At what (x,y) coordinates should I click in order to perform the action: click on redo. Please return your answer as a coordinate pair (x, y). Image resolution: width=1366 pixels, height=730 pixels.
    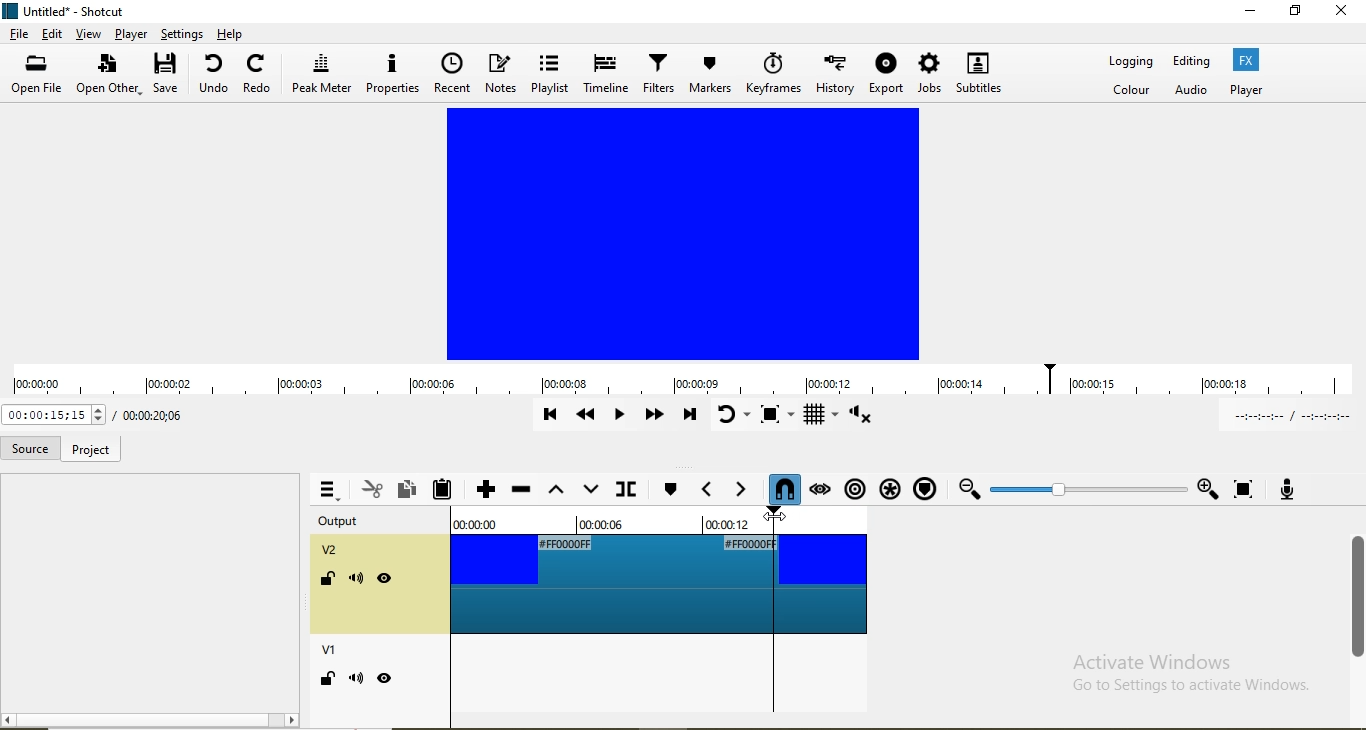
    Looking at the image, I should click on (258, 77).